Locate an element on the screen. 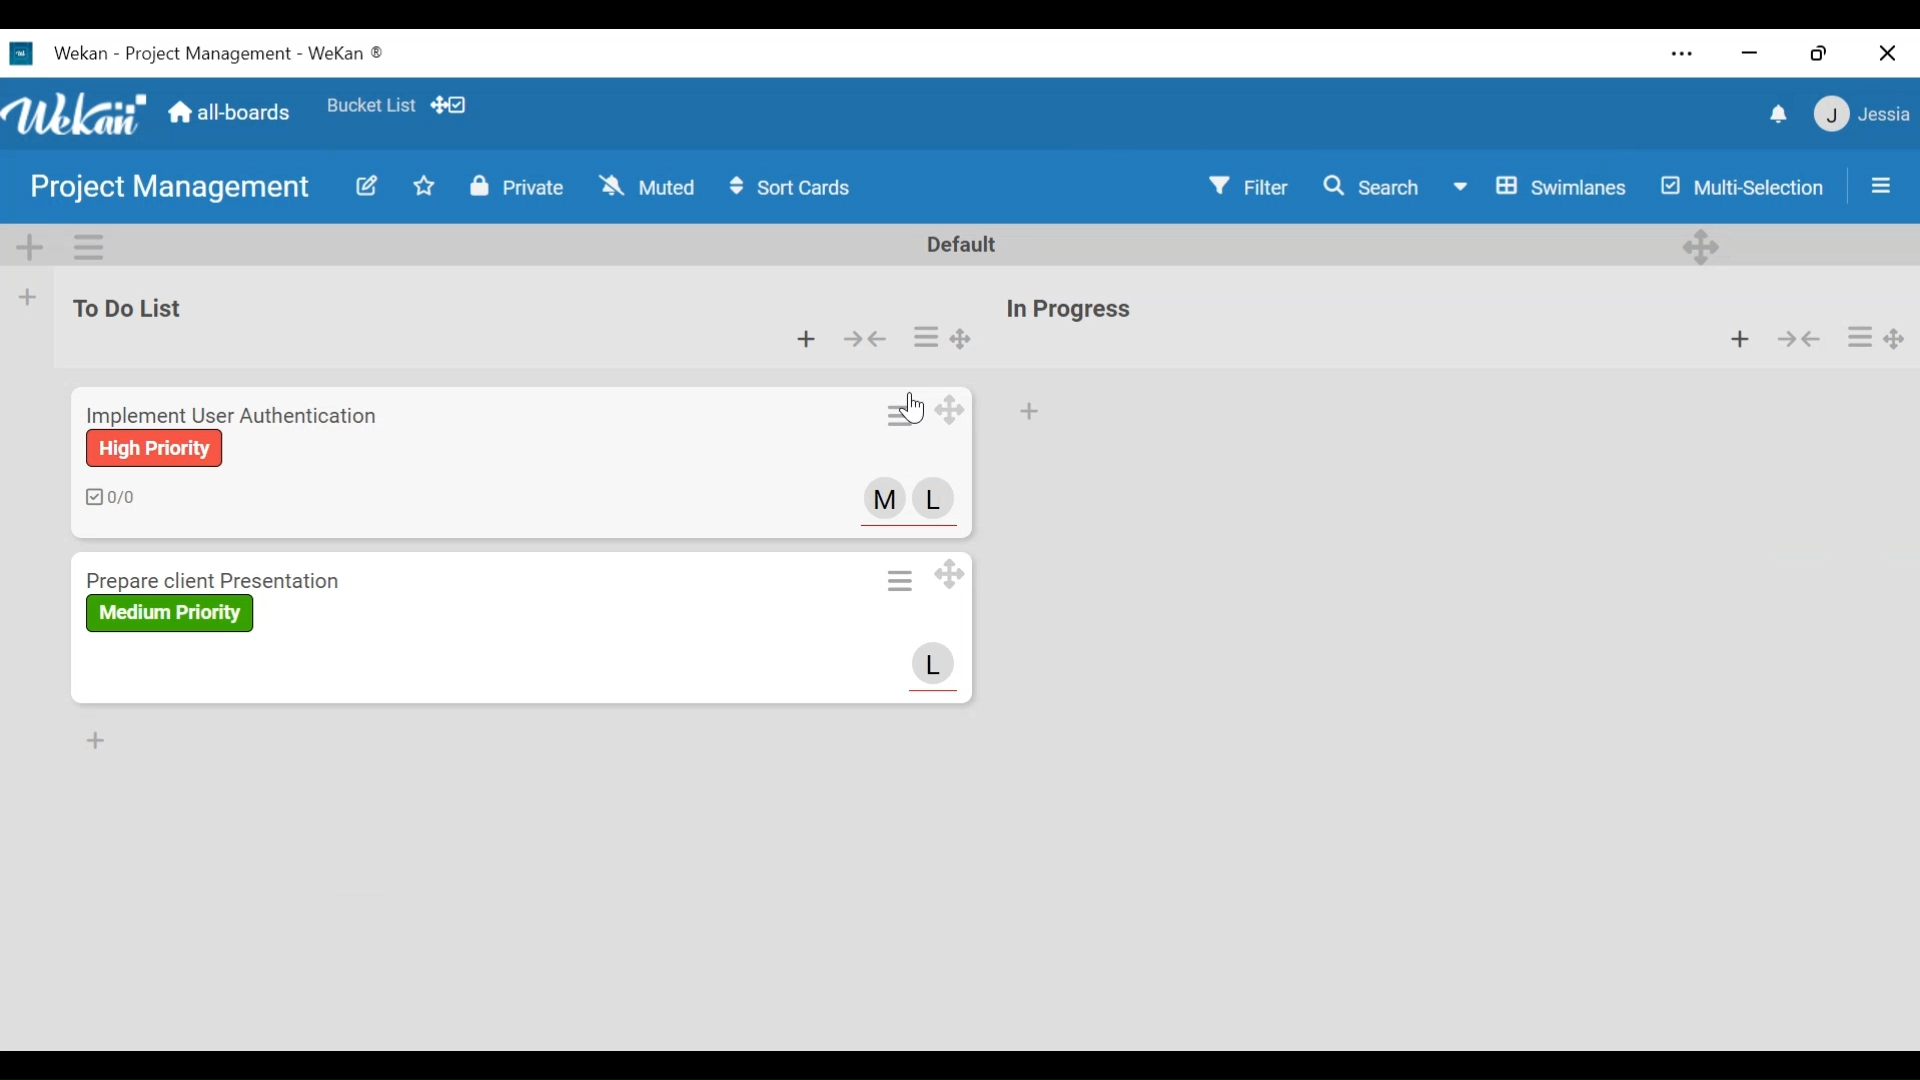 The height and width of the screenshot is (1080, 1920). collapse is located at coordinates (866, 339).